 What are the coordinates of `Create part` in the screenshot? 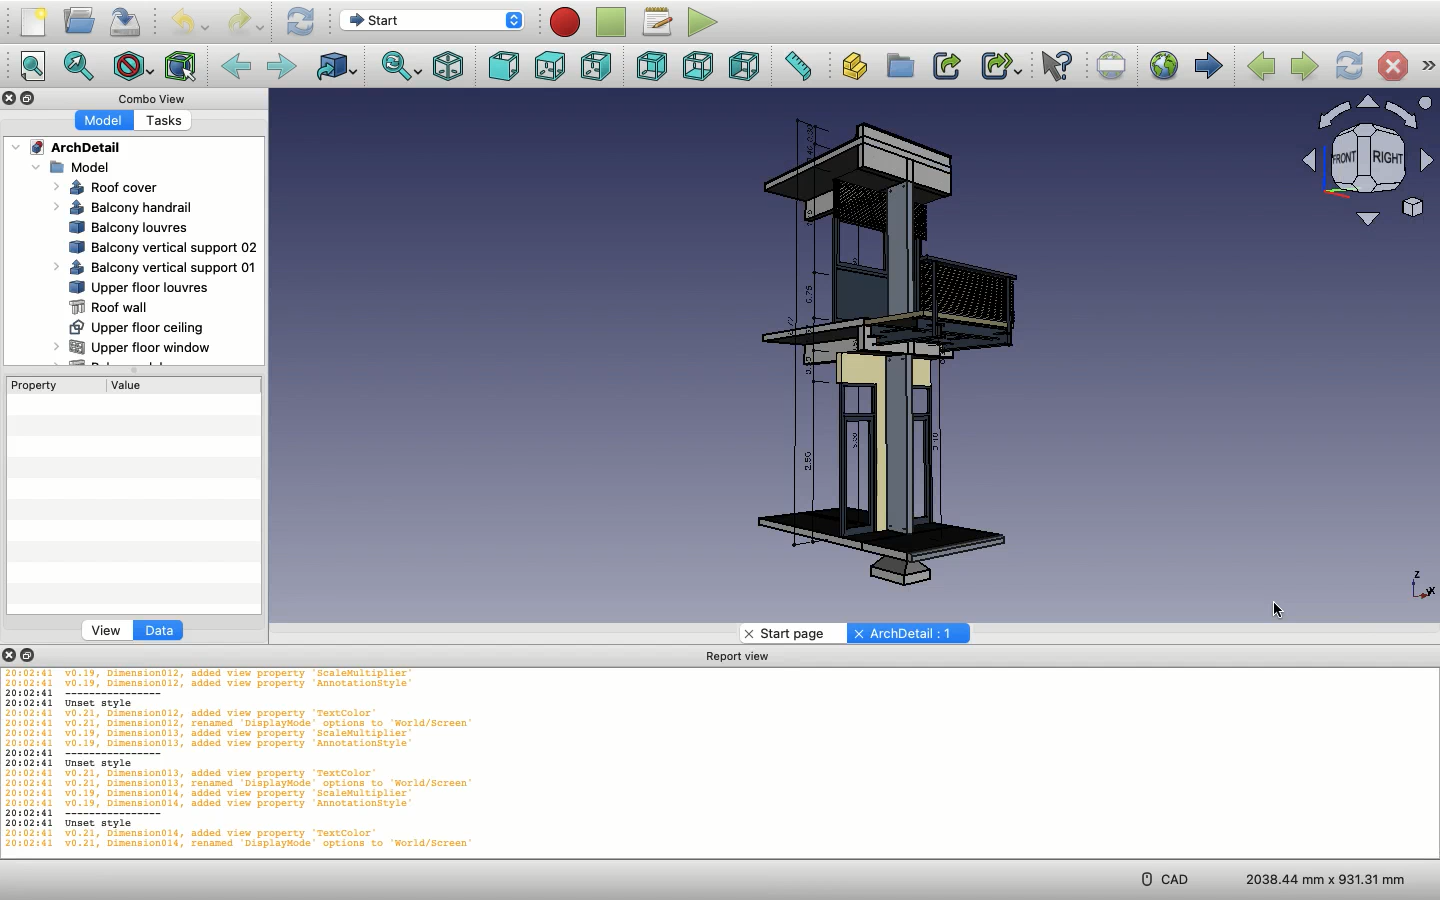 It's located at (855, 67).